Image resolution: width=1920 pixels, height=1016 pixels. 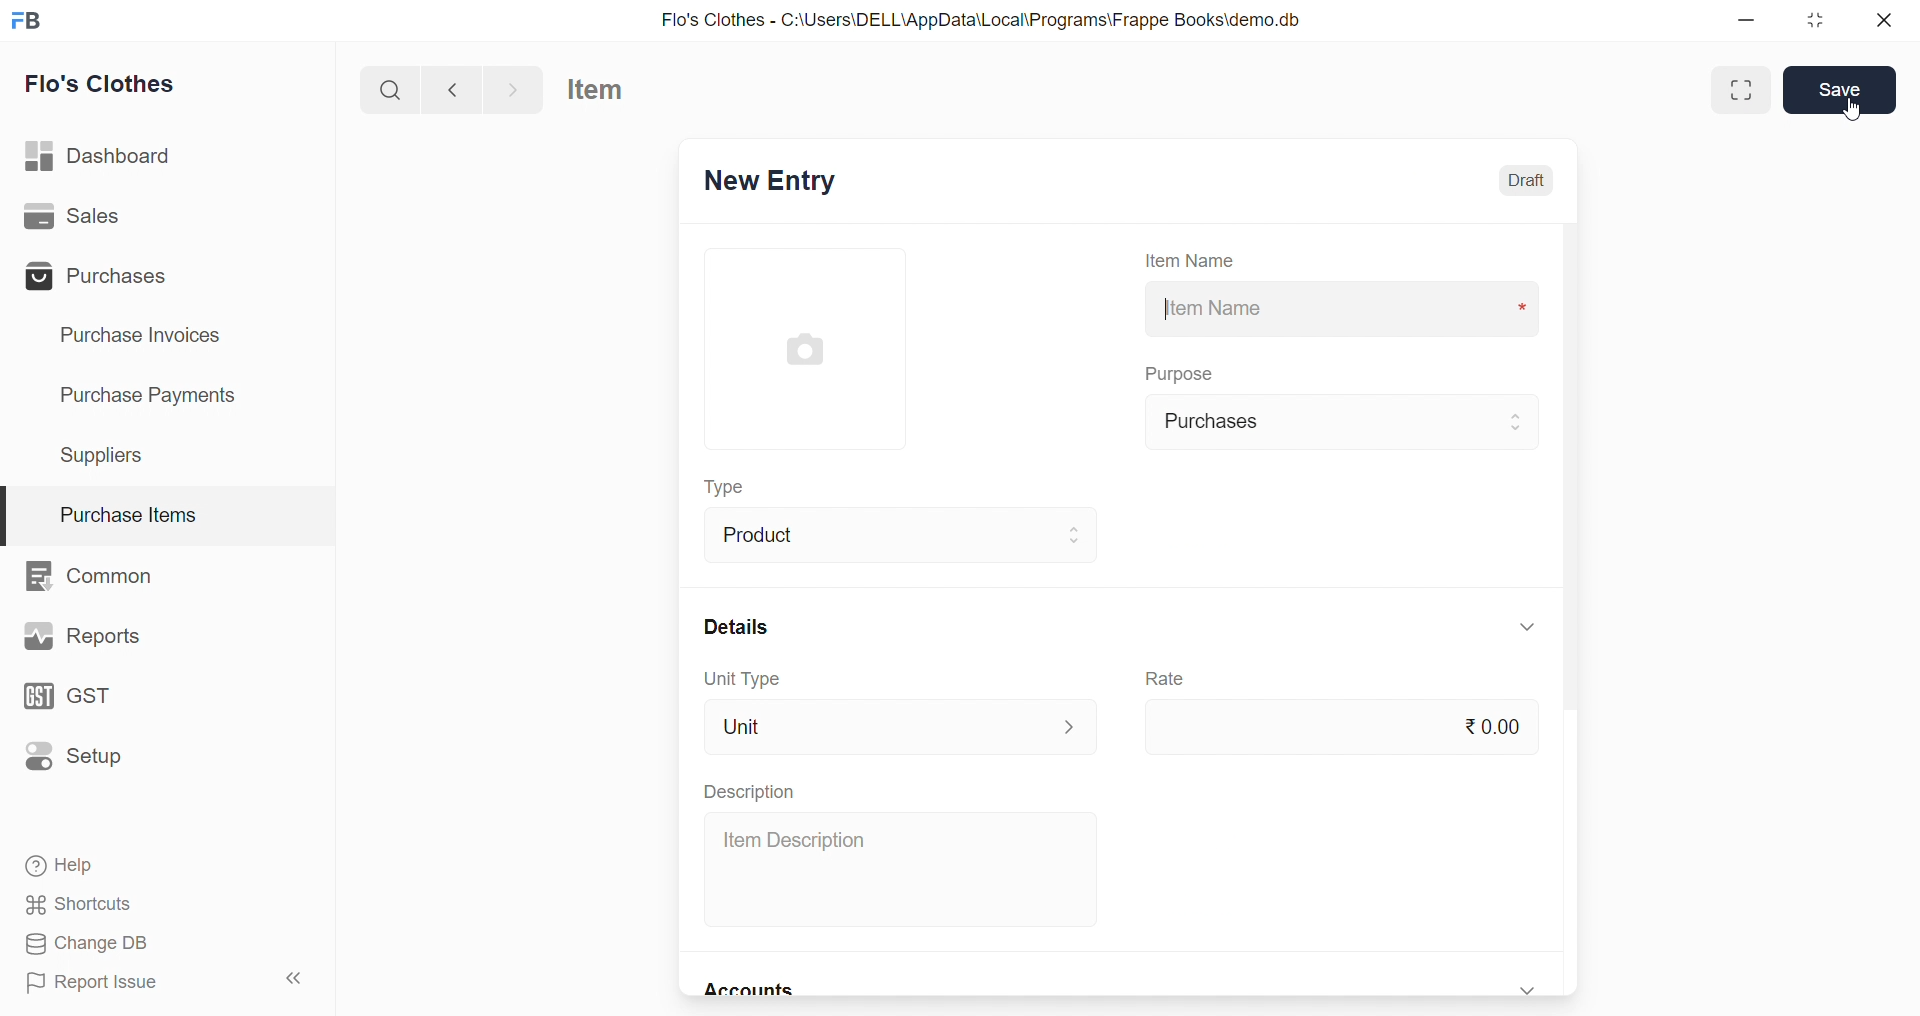 I want to click on Setup, so click(x=88, y=759).